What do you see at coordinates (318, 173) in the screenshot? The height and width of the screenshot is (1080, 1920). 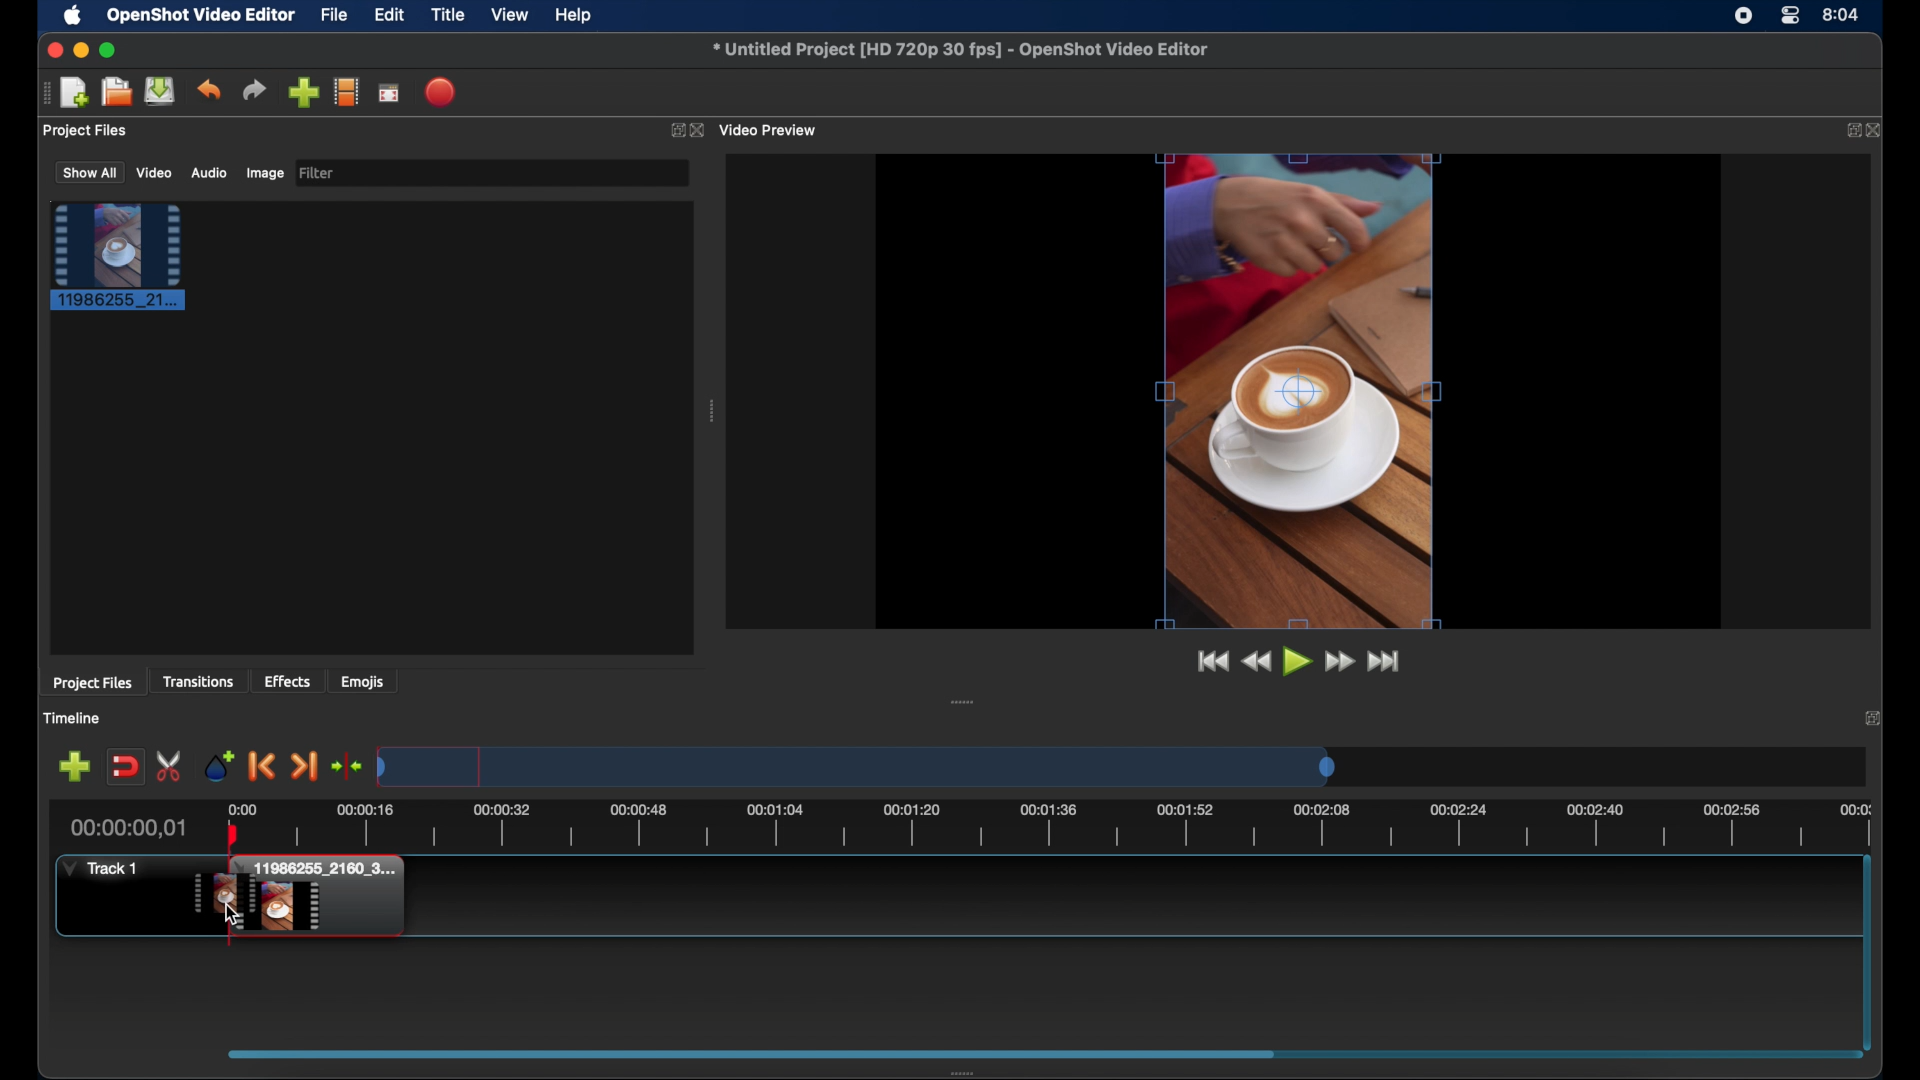 I see `filter` at bounding box center [318, 173].